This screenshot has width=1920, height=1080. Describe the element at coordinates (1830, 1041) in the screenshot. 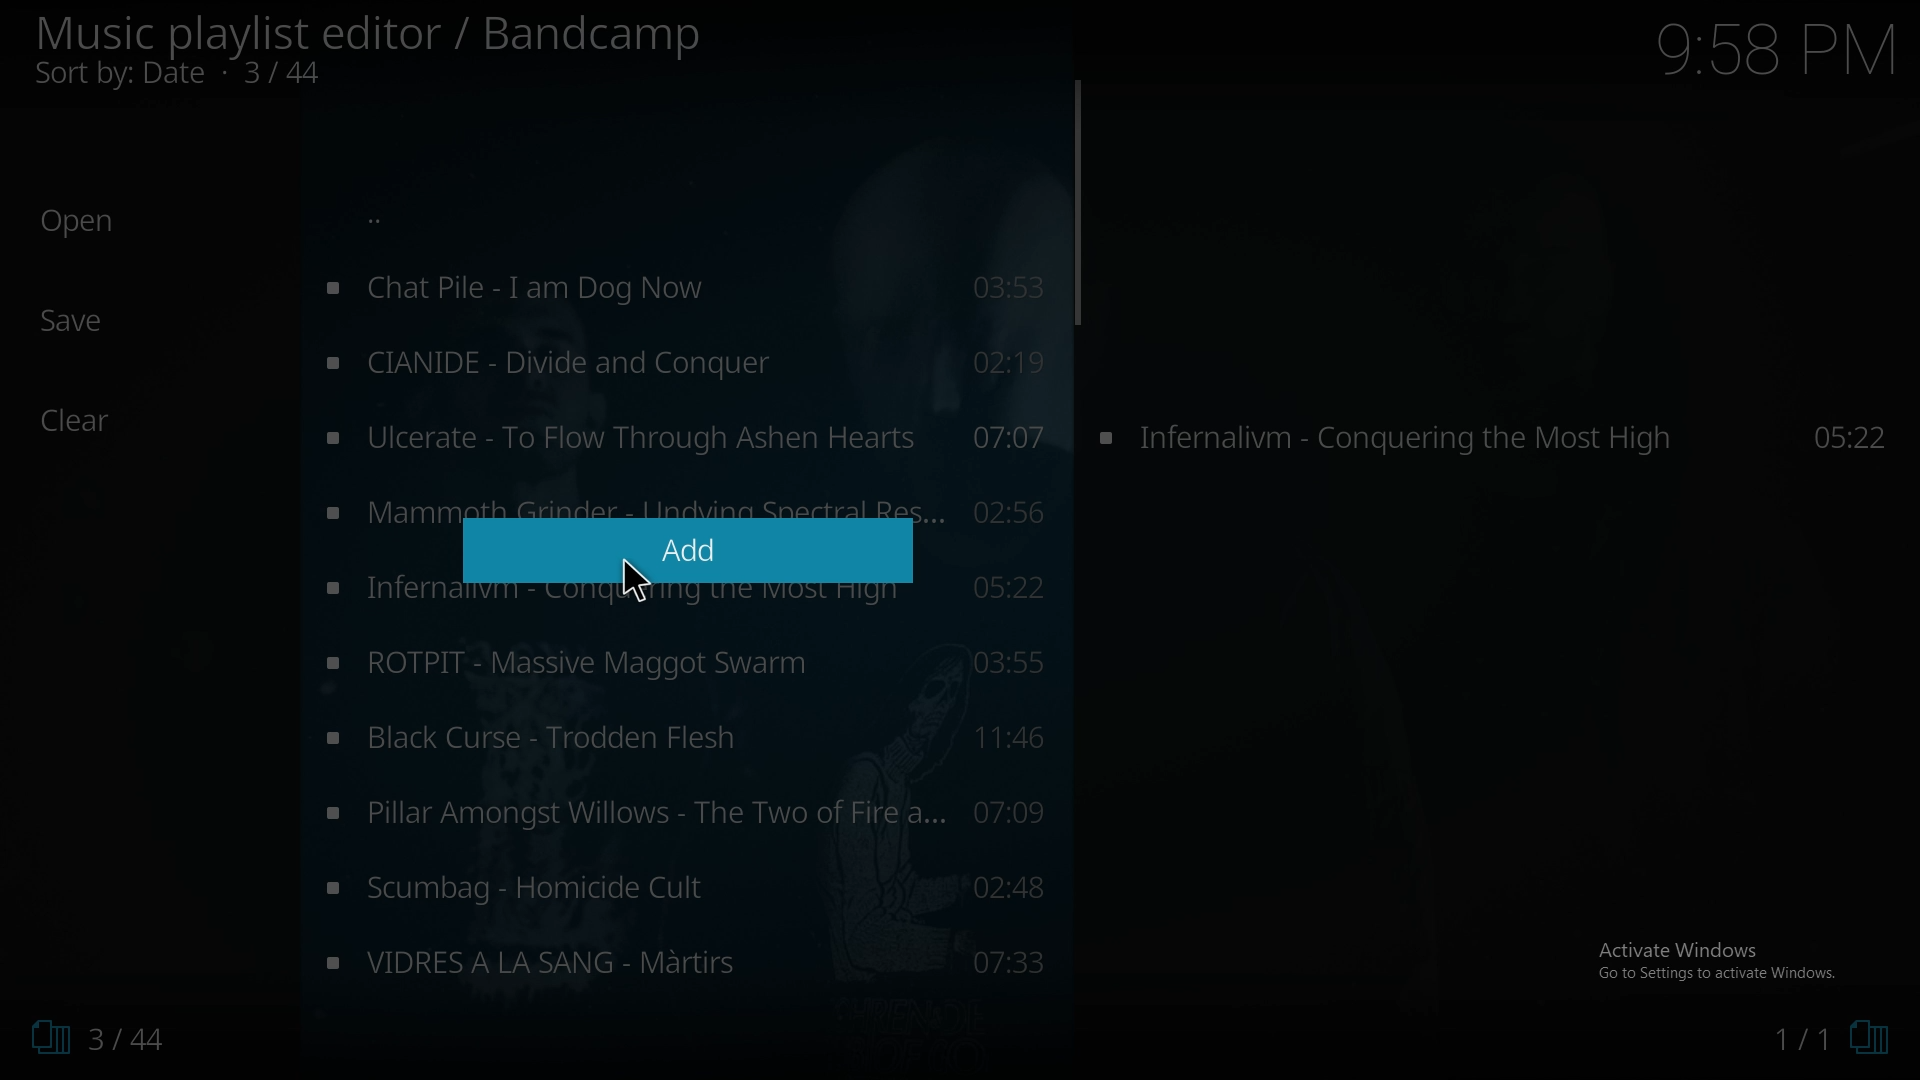

I see `1/0` at that location.